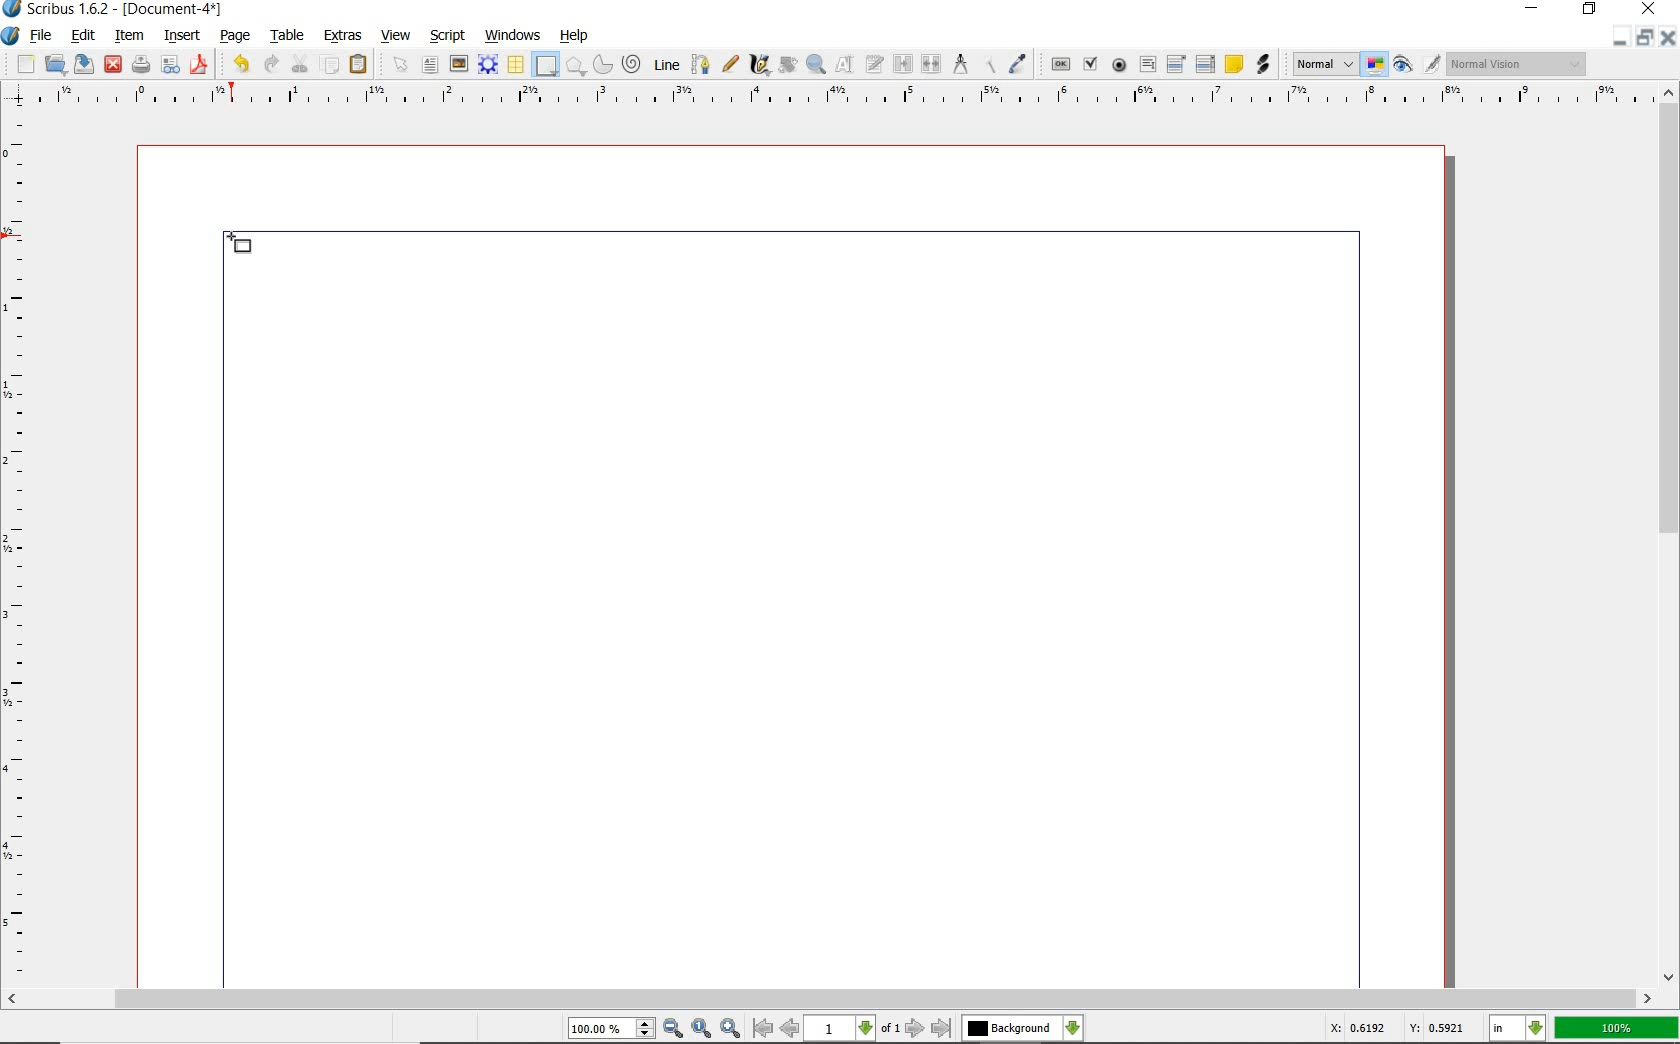 This screenshot has width=1680, height=1044. I want to click on copy, so click(331, 65).